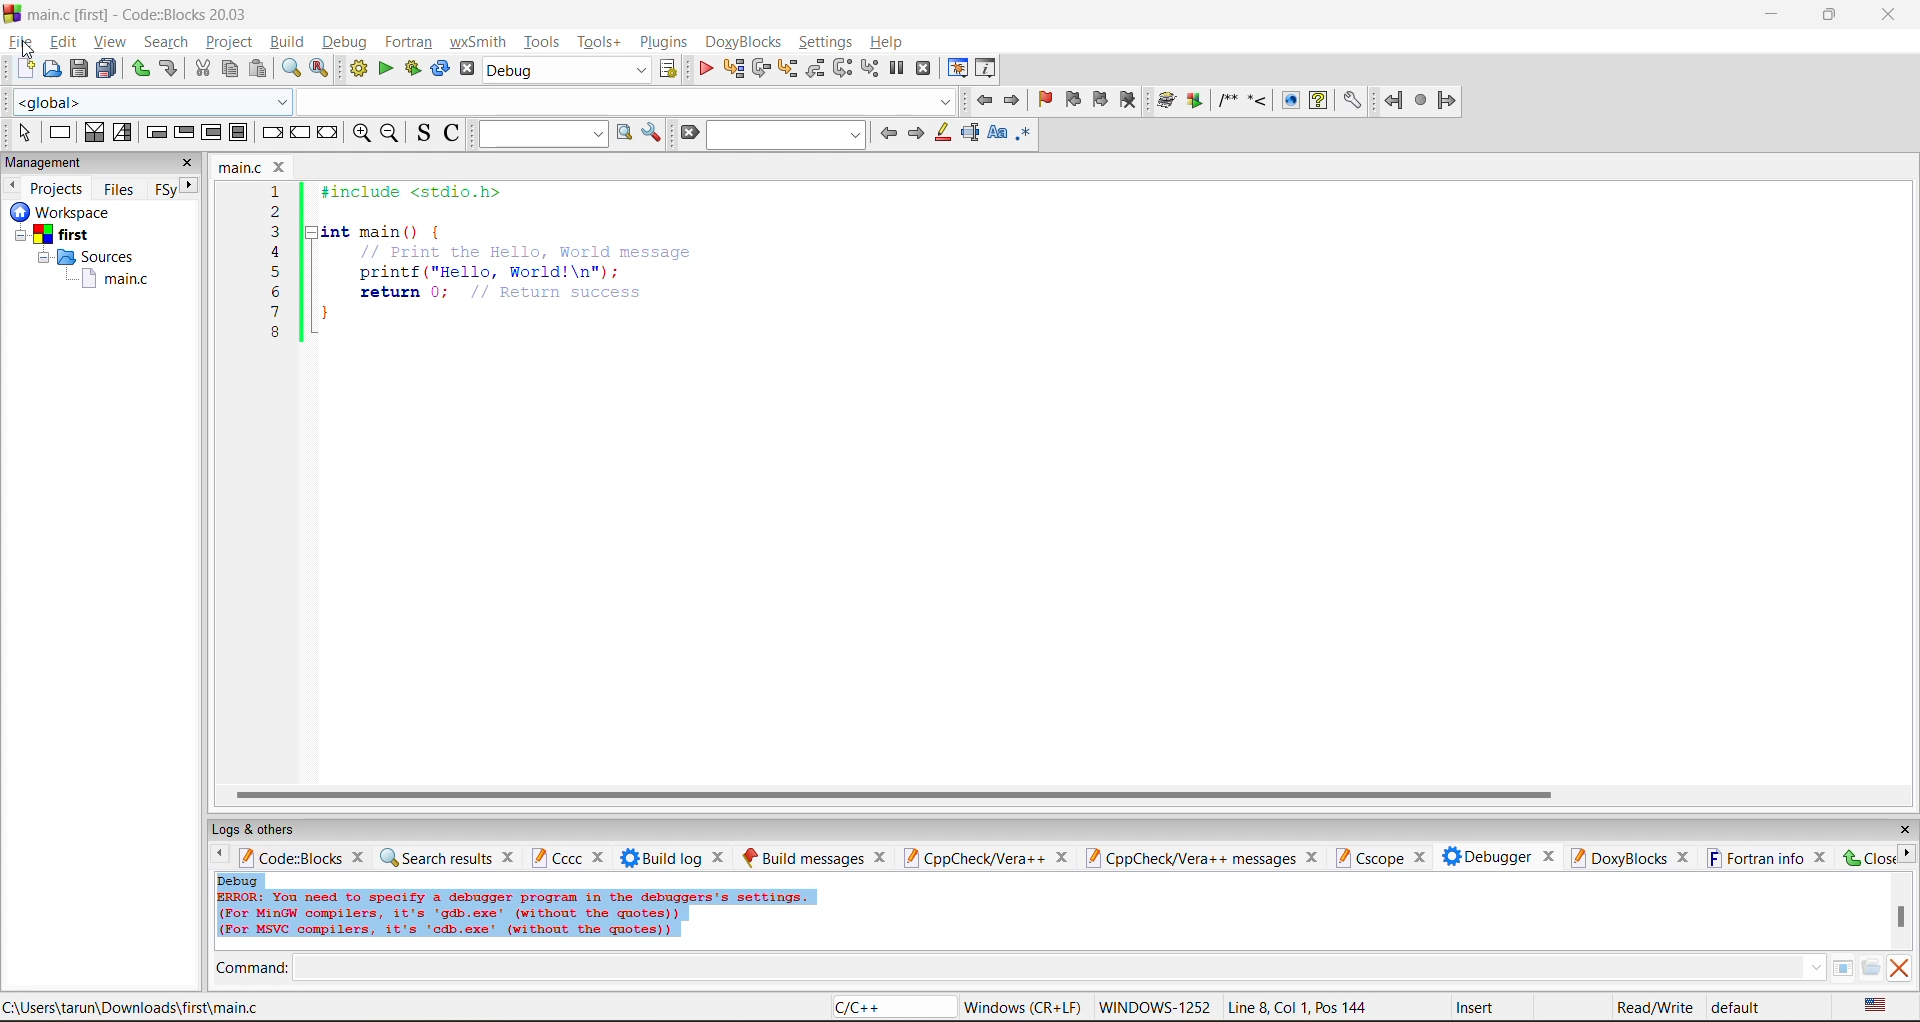 This screenshot has height=1022, width=1920. What do you see at coordinates (869, 69) in the screenshot?
I see `step into instruction` at bounding box center [869, 69].